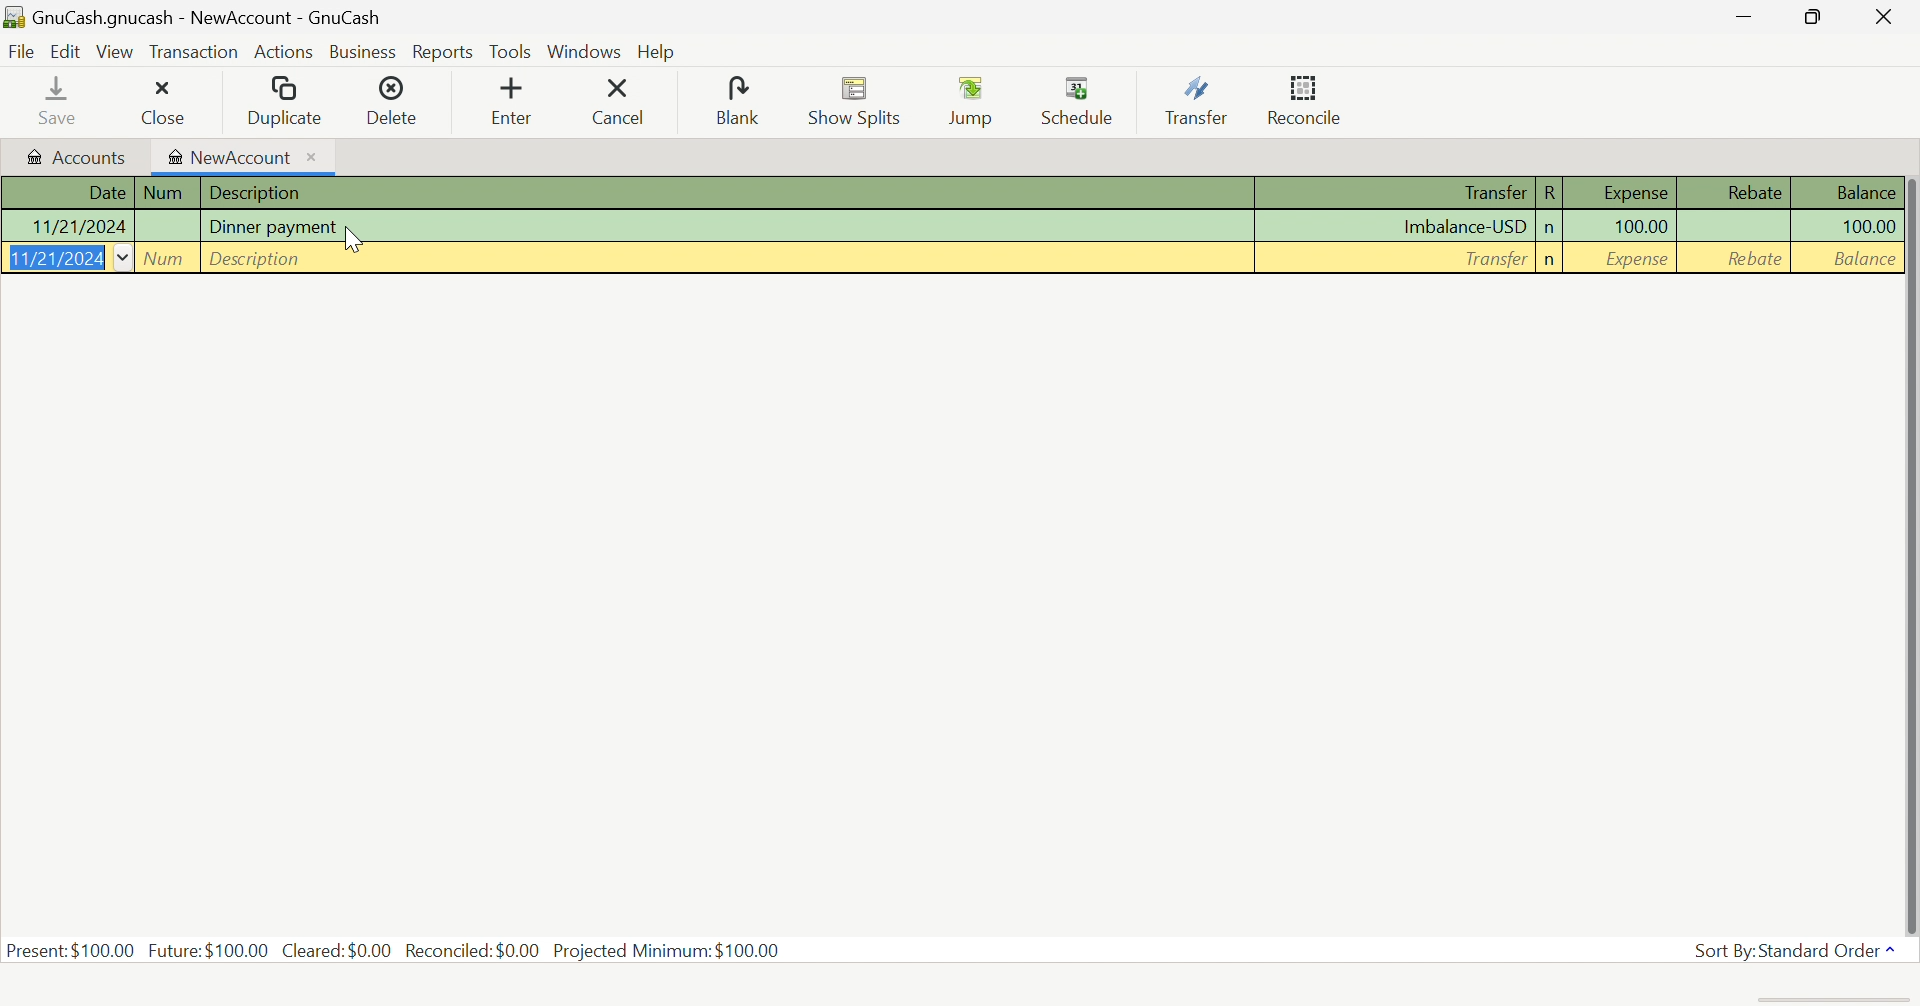  What do you see at coordinates (974, 103) in the screenshot?
I see `Jump` at bounding box center [974, 103].